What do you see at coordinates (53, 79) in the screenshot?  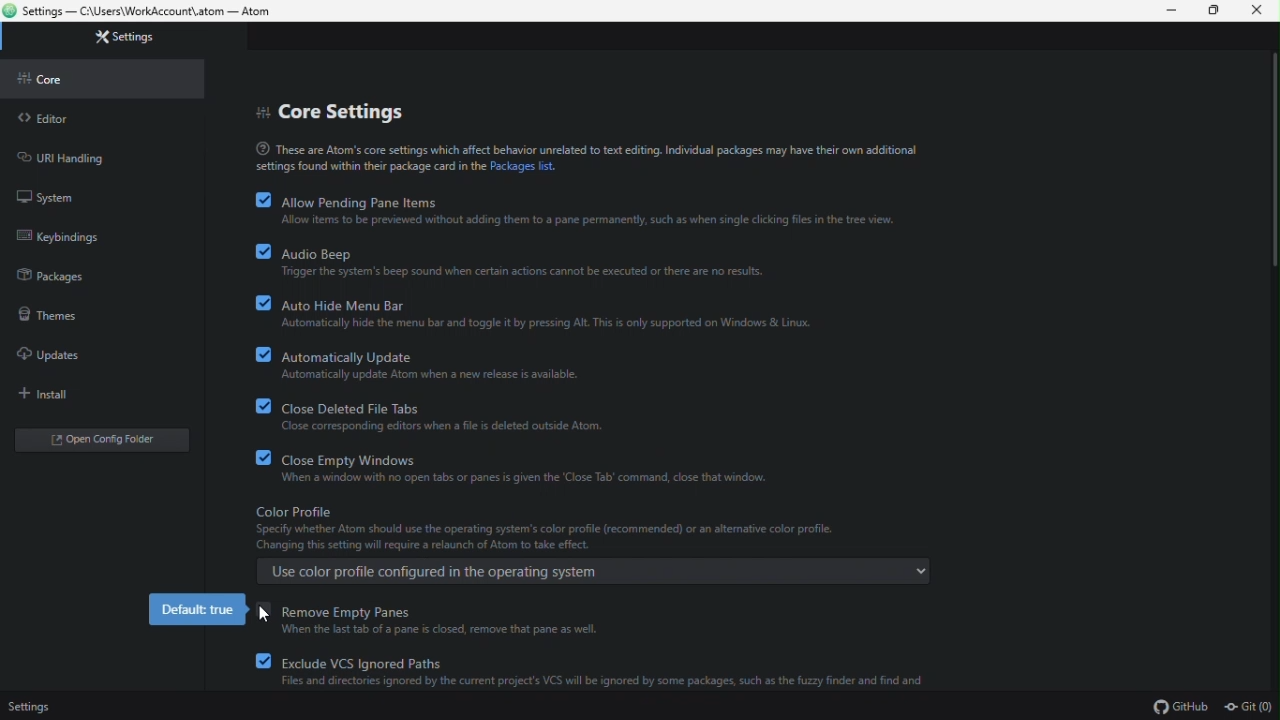 I see `core` at bounding box center [53, 79].